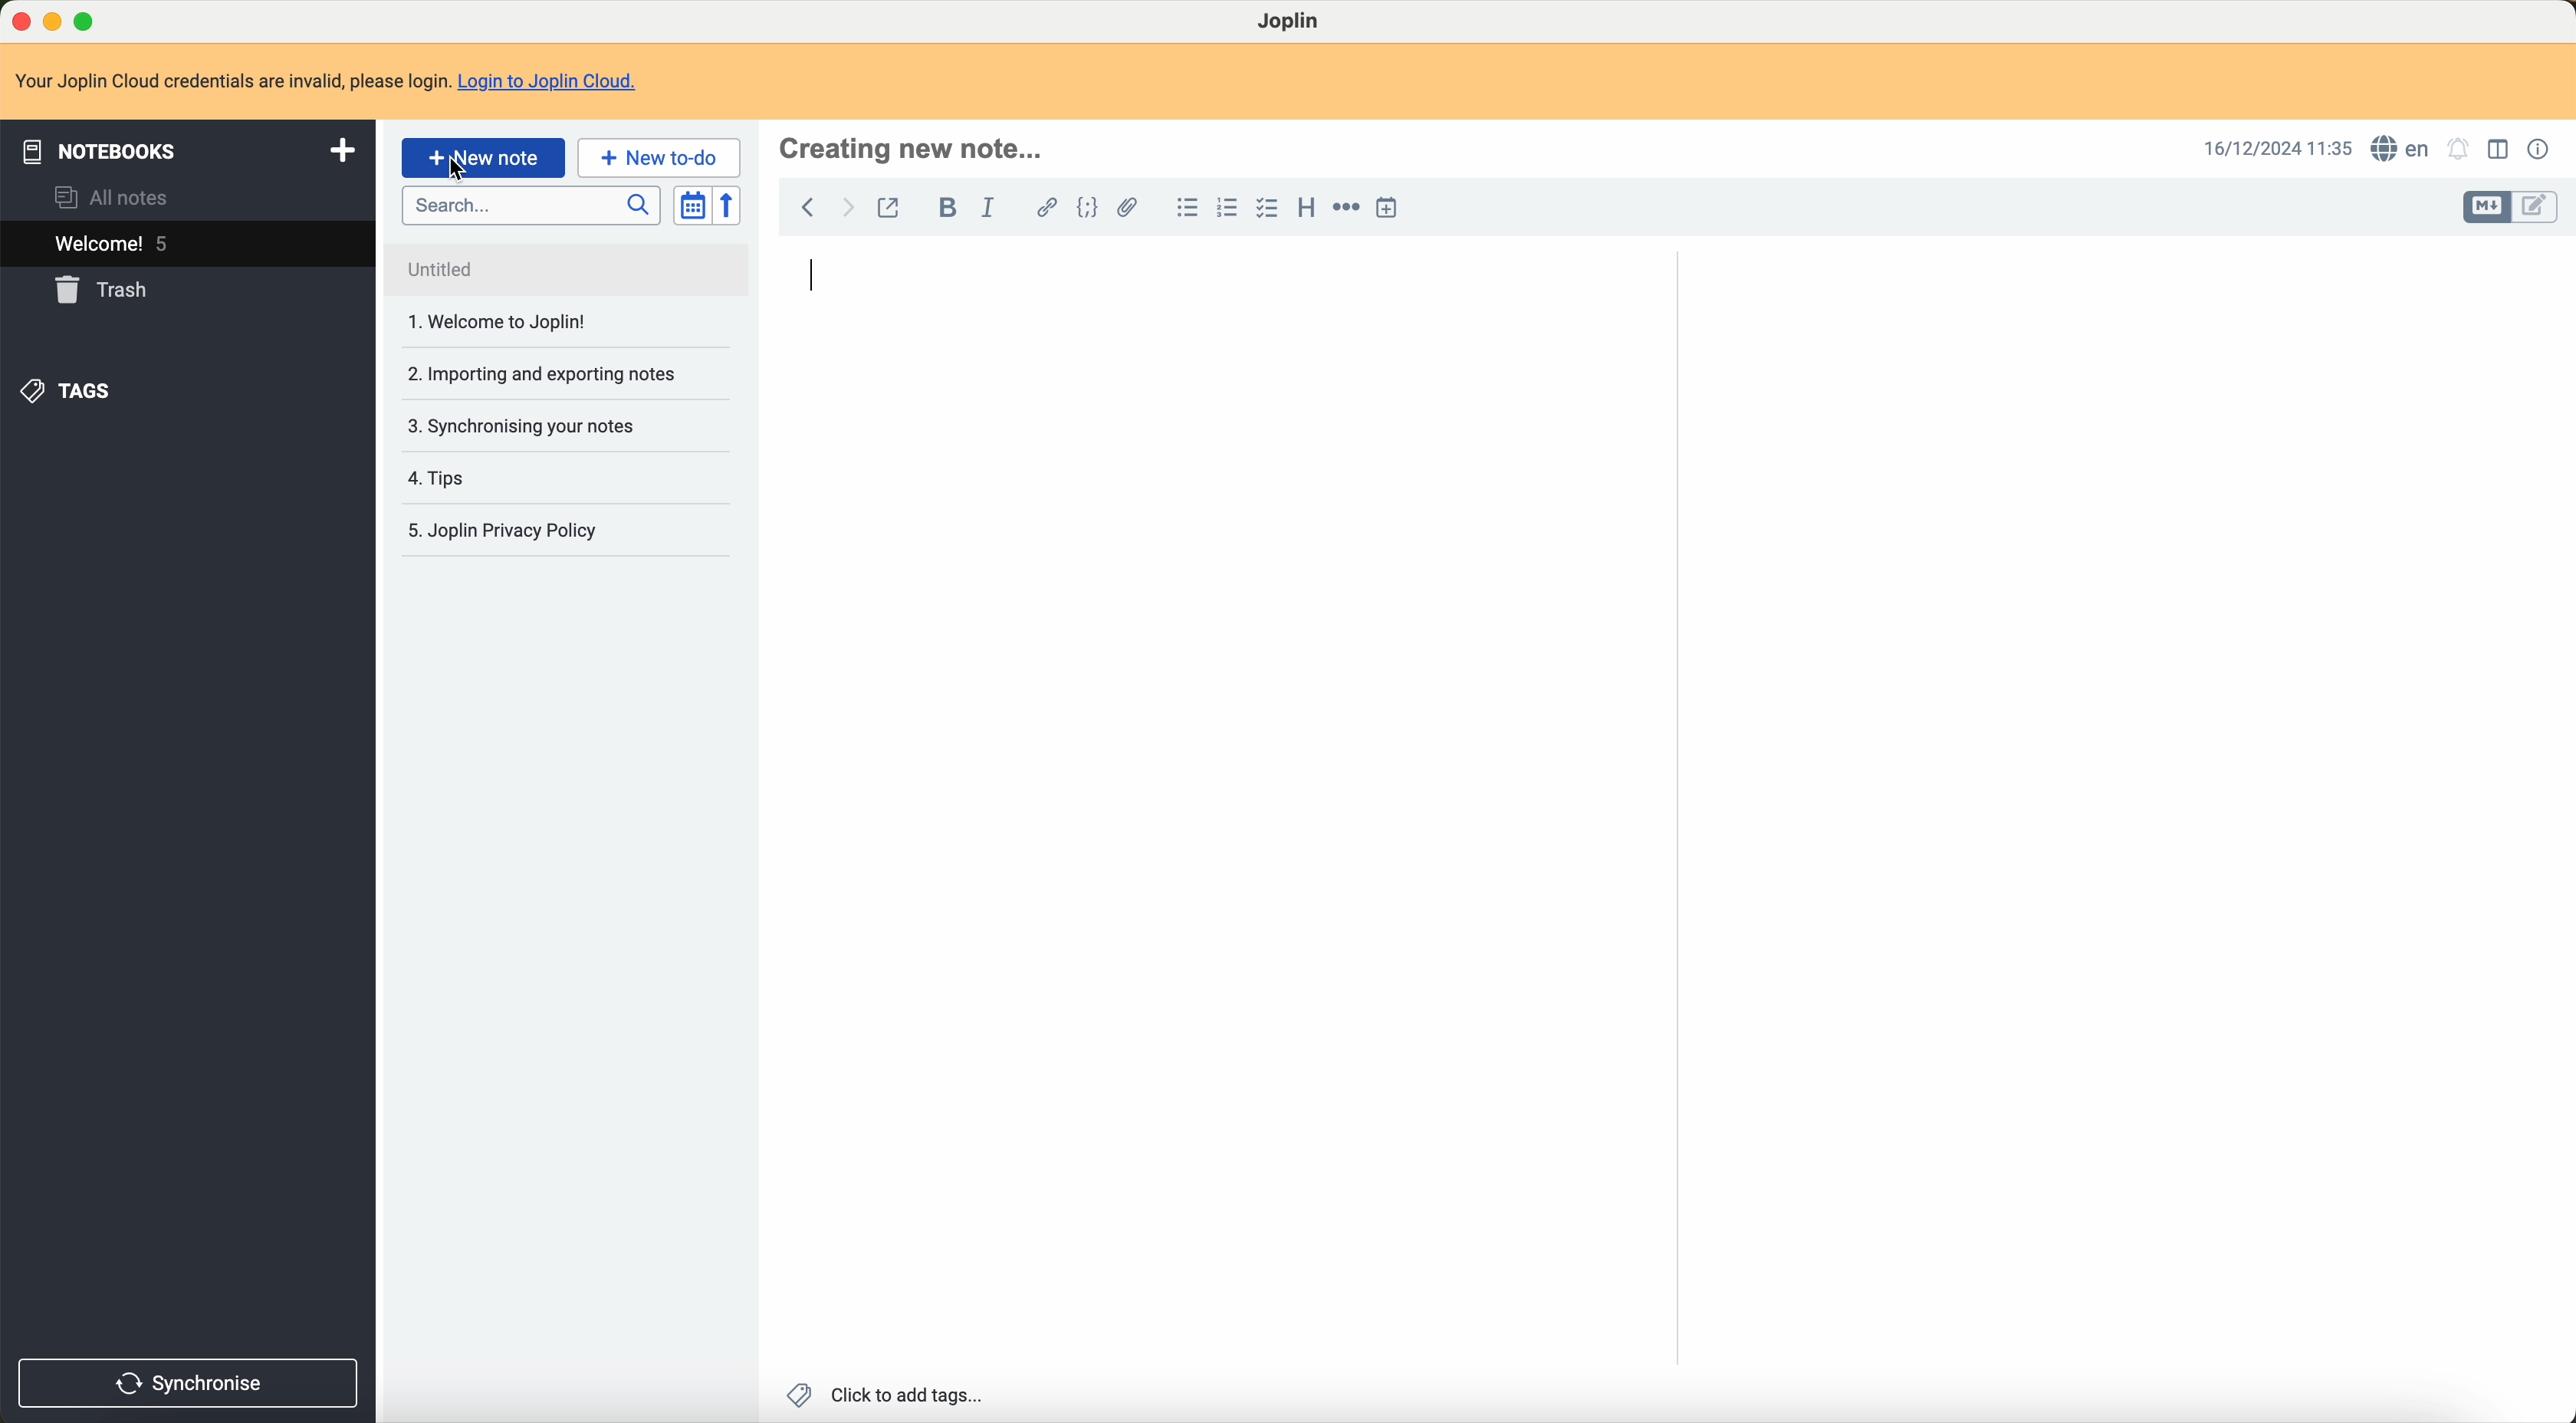 The image size is (2576, 1423). I want to click on all notes, so click(113, 199).